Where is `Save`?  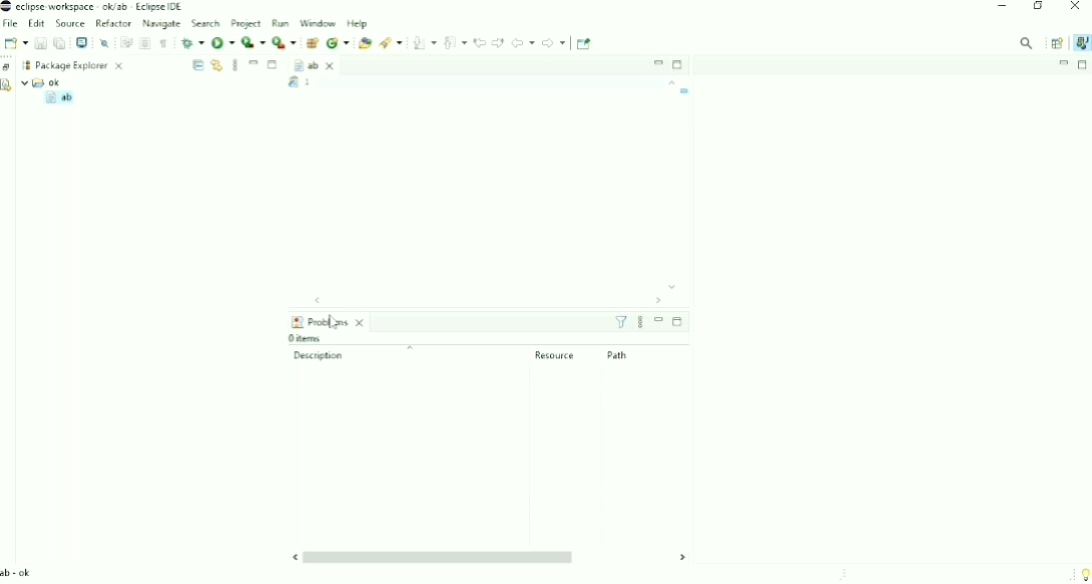
Save is located at coordinates (40, 43).